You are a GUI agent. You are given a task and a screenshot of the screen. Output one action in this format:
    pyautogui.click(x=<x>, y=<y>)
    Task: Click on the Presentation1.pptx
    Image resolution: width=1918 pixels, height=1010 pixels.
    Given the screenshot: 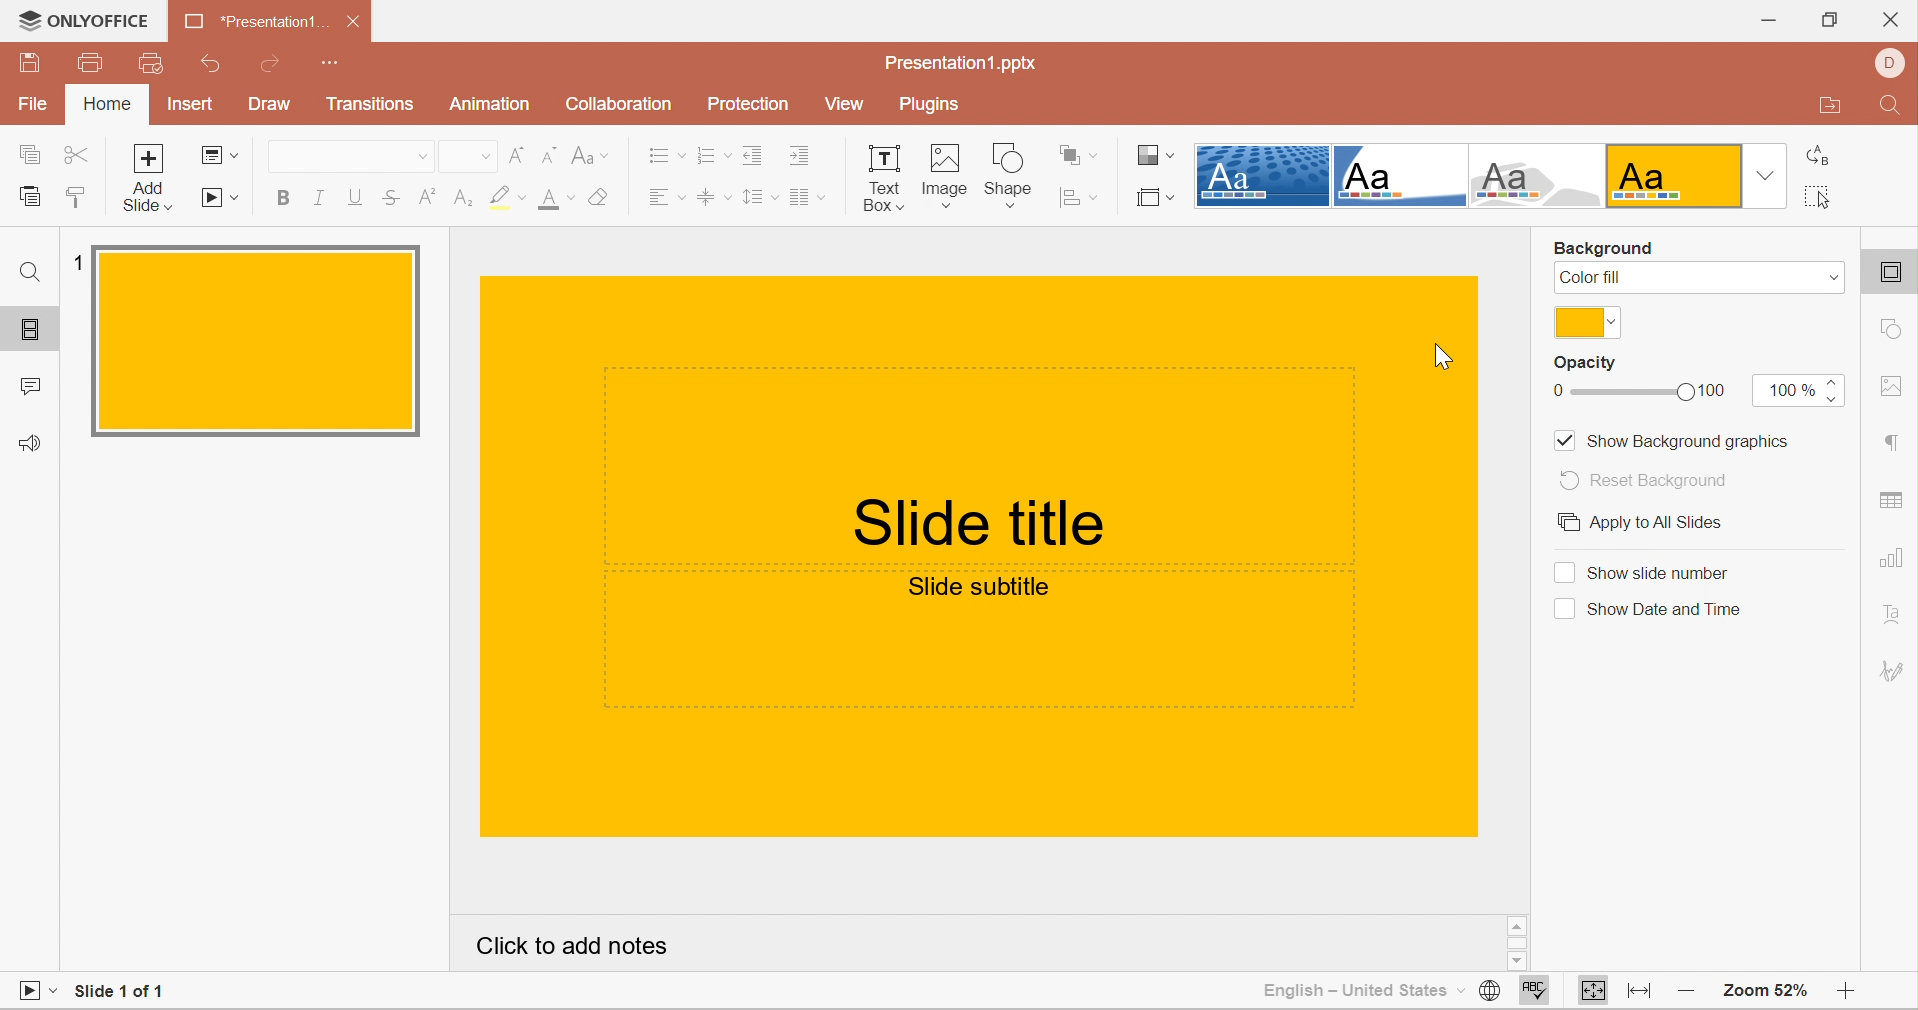 What is the action you would take?
    pyautogui.click(x=961, y=62)
    